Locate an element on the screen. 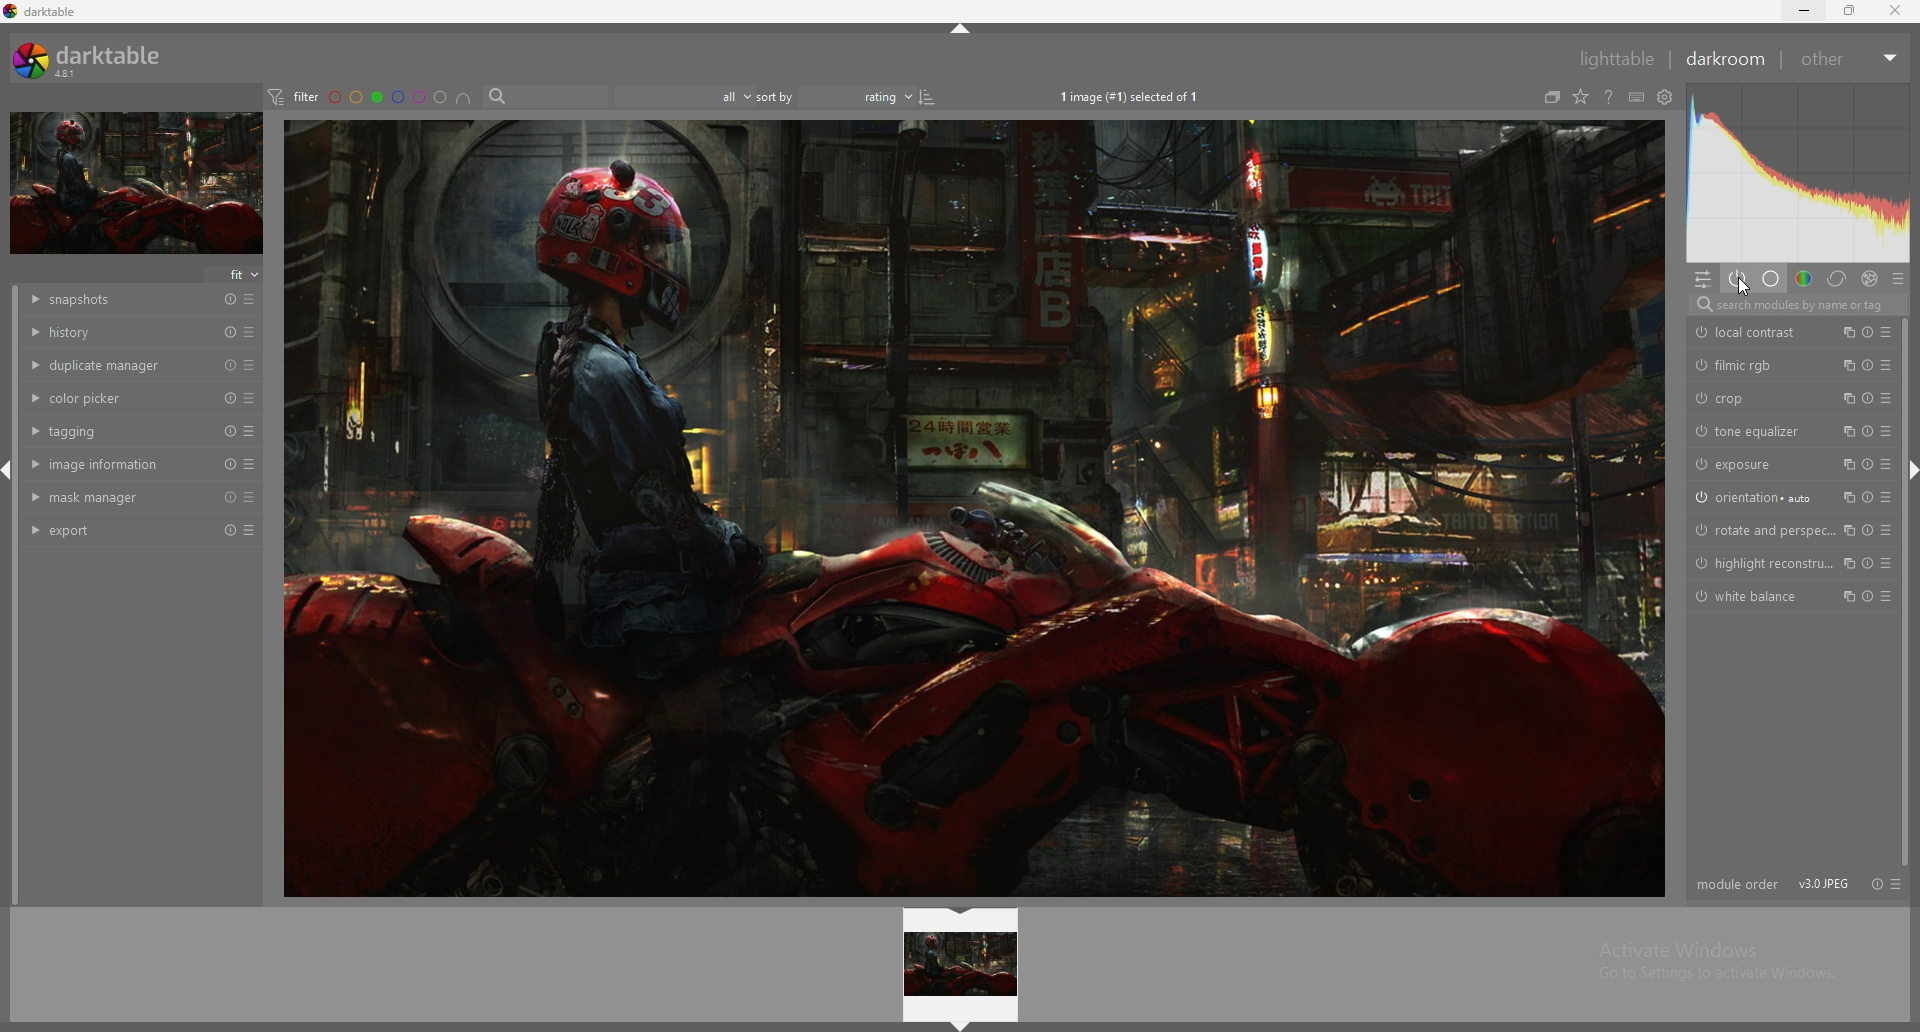 The width and height of the screenshot is (1920, 1032). collapse grouped images is located at coordinates (1552, 98).